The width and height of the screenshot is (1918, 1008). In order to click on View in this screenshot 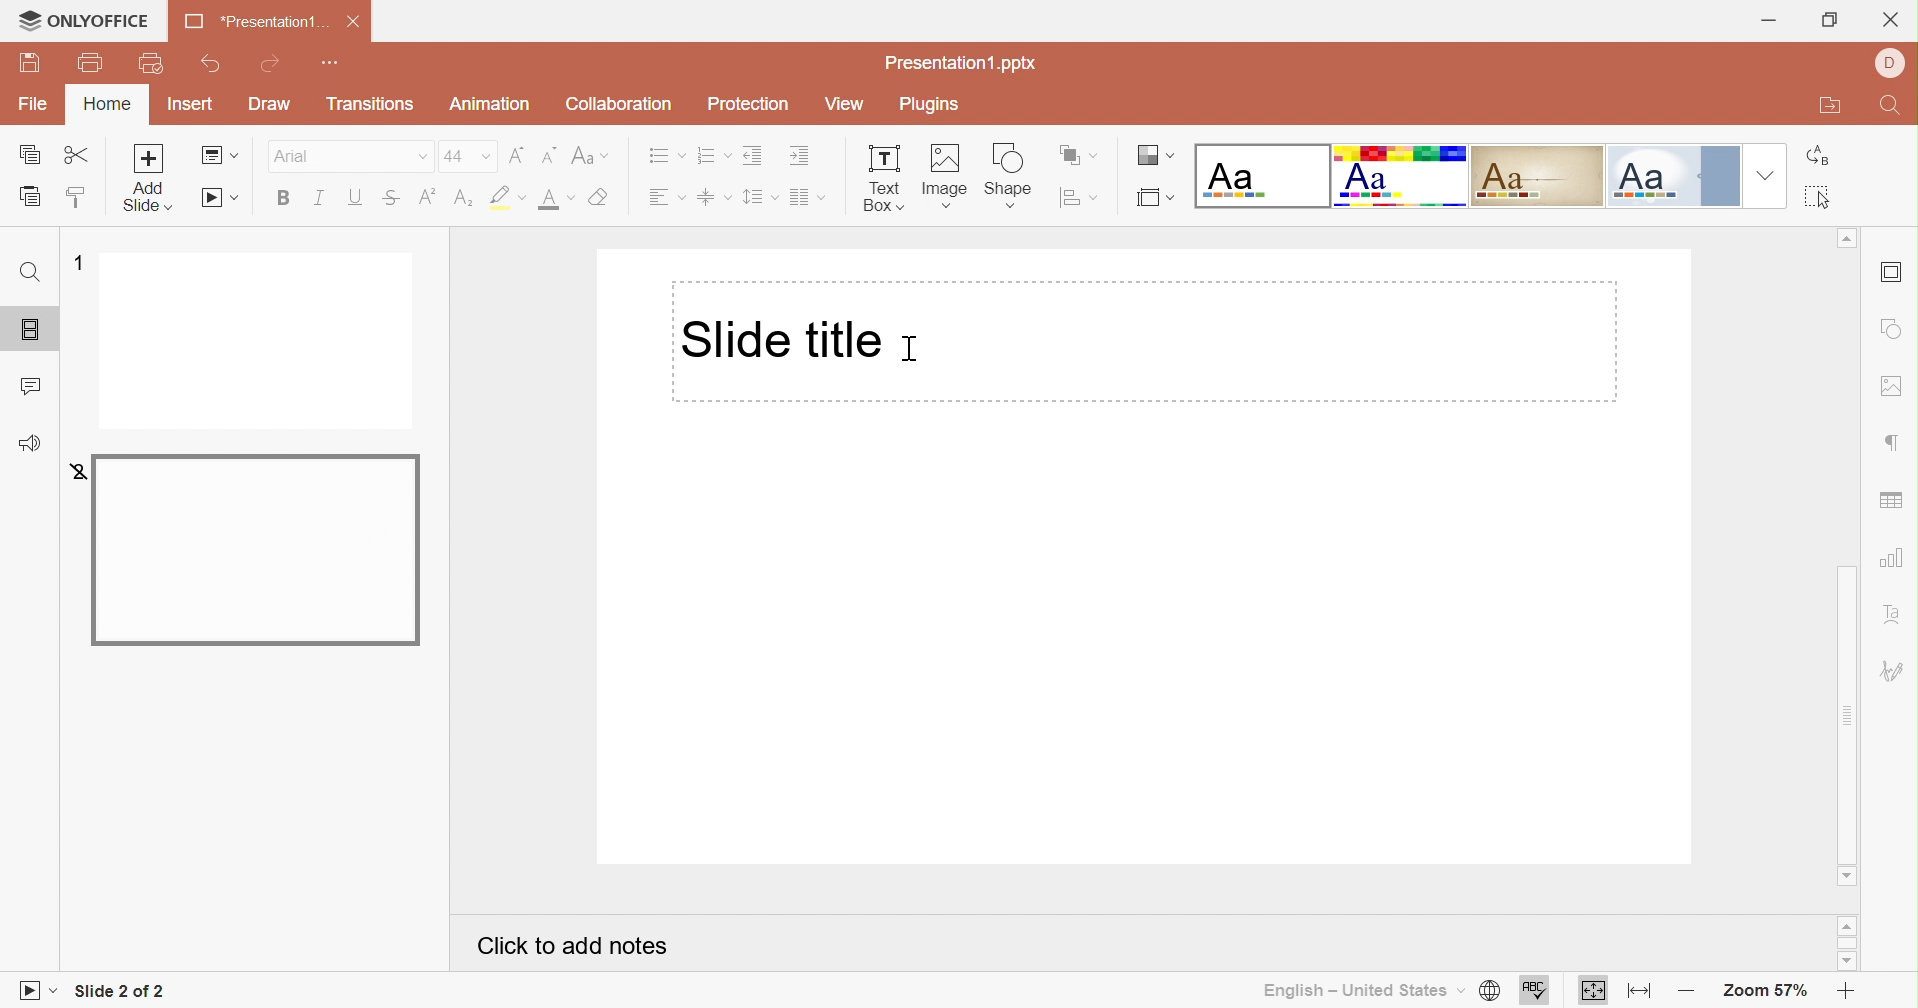, I will do `click(842, 104)`.